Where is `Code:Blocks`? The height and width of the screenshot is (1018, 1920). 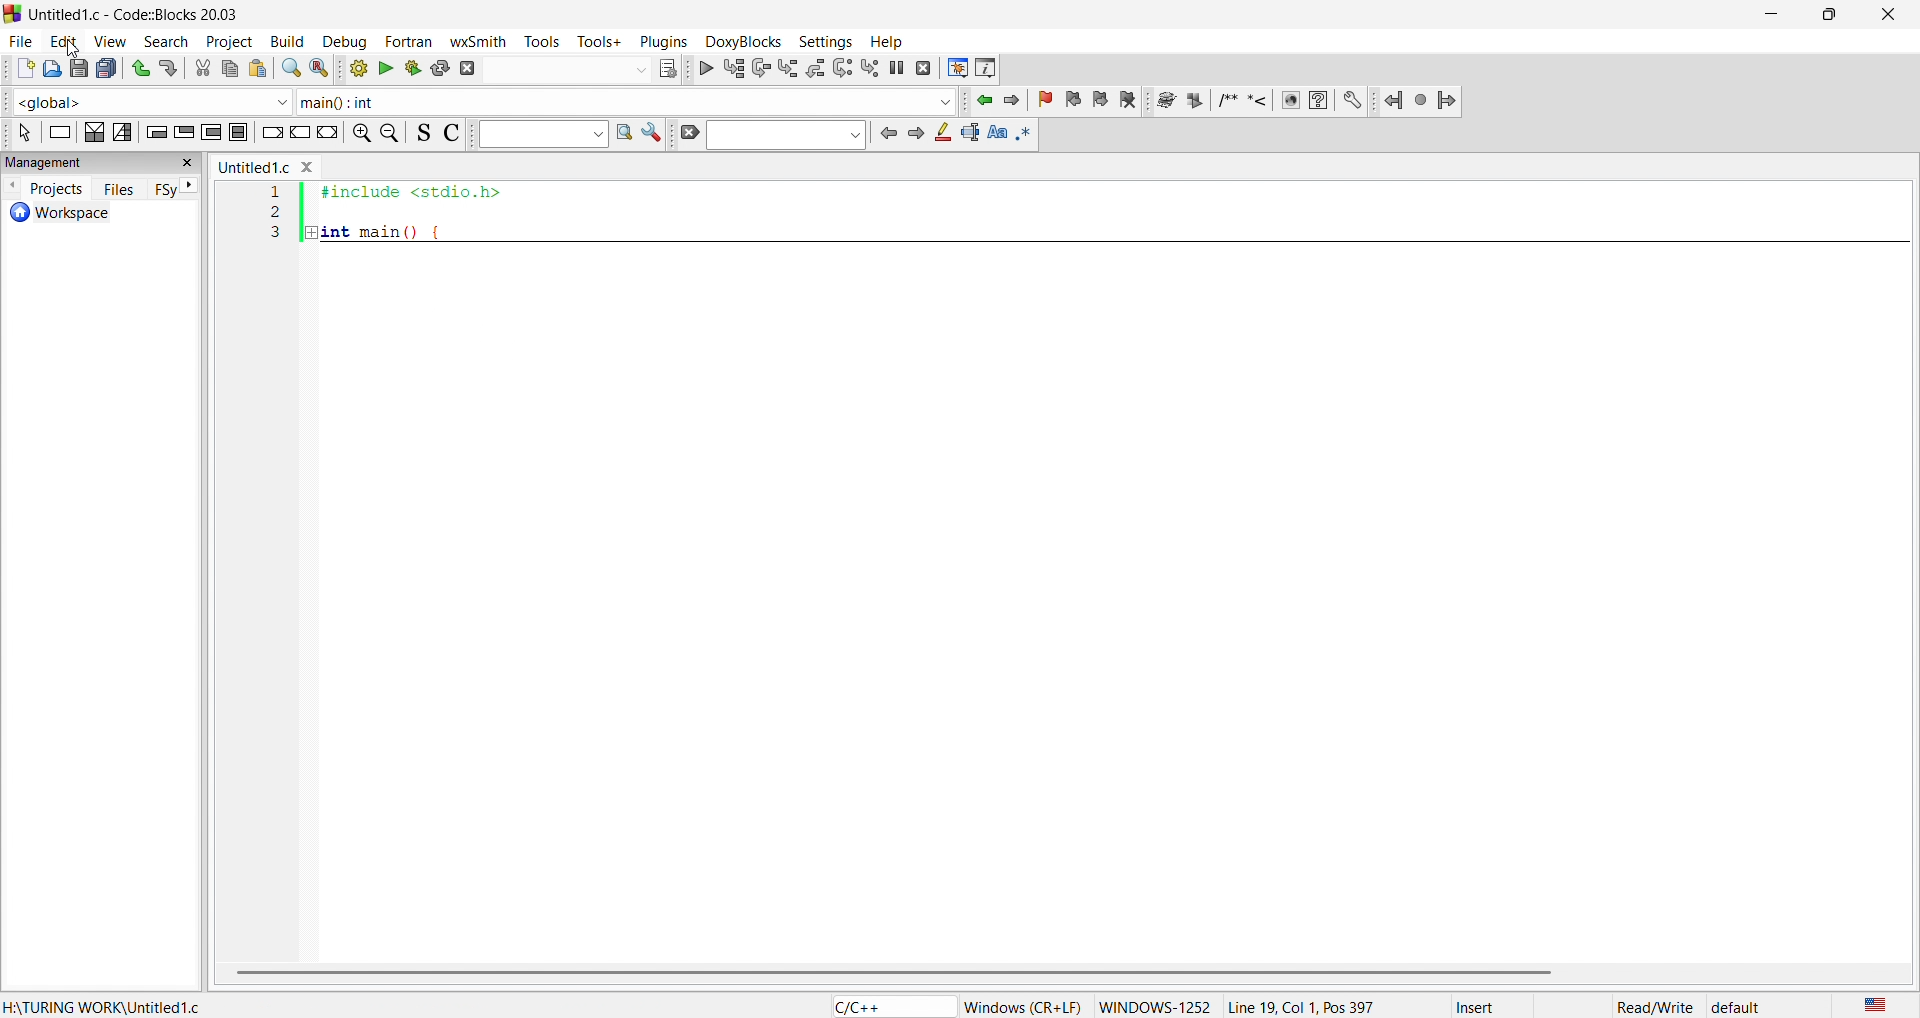
Code:Blocks is located at coordinates (12, 12).